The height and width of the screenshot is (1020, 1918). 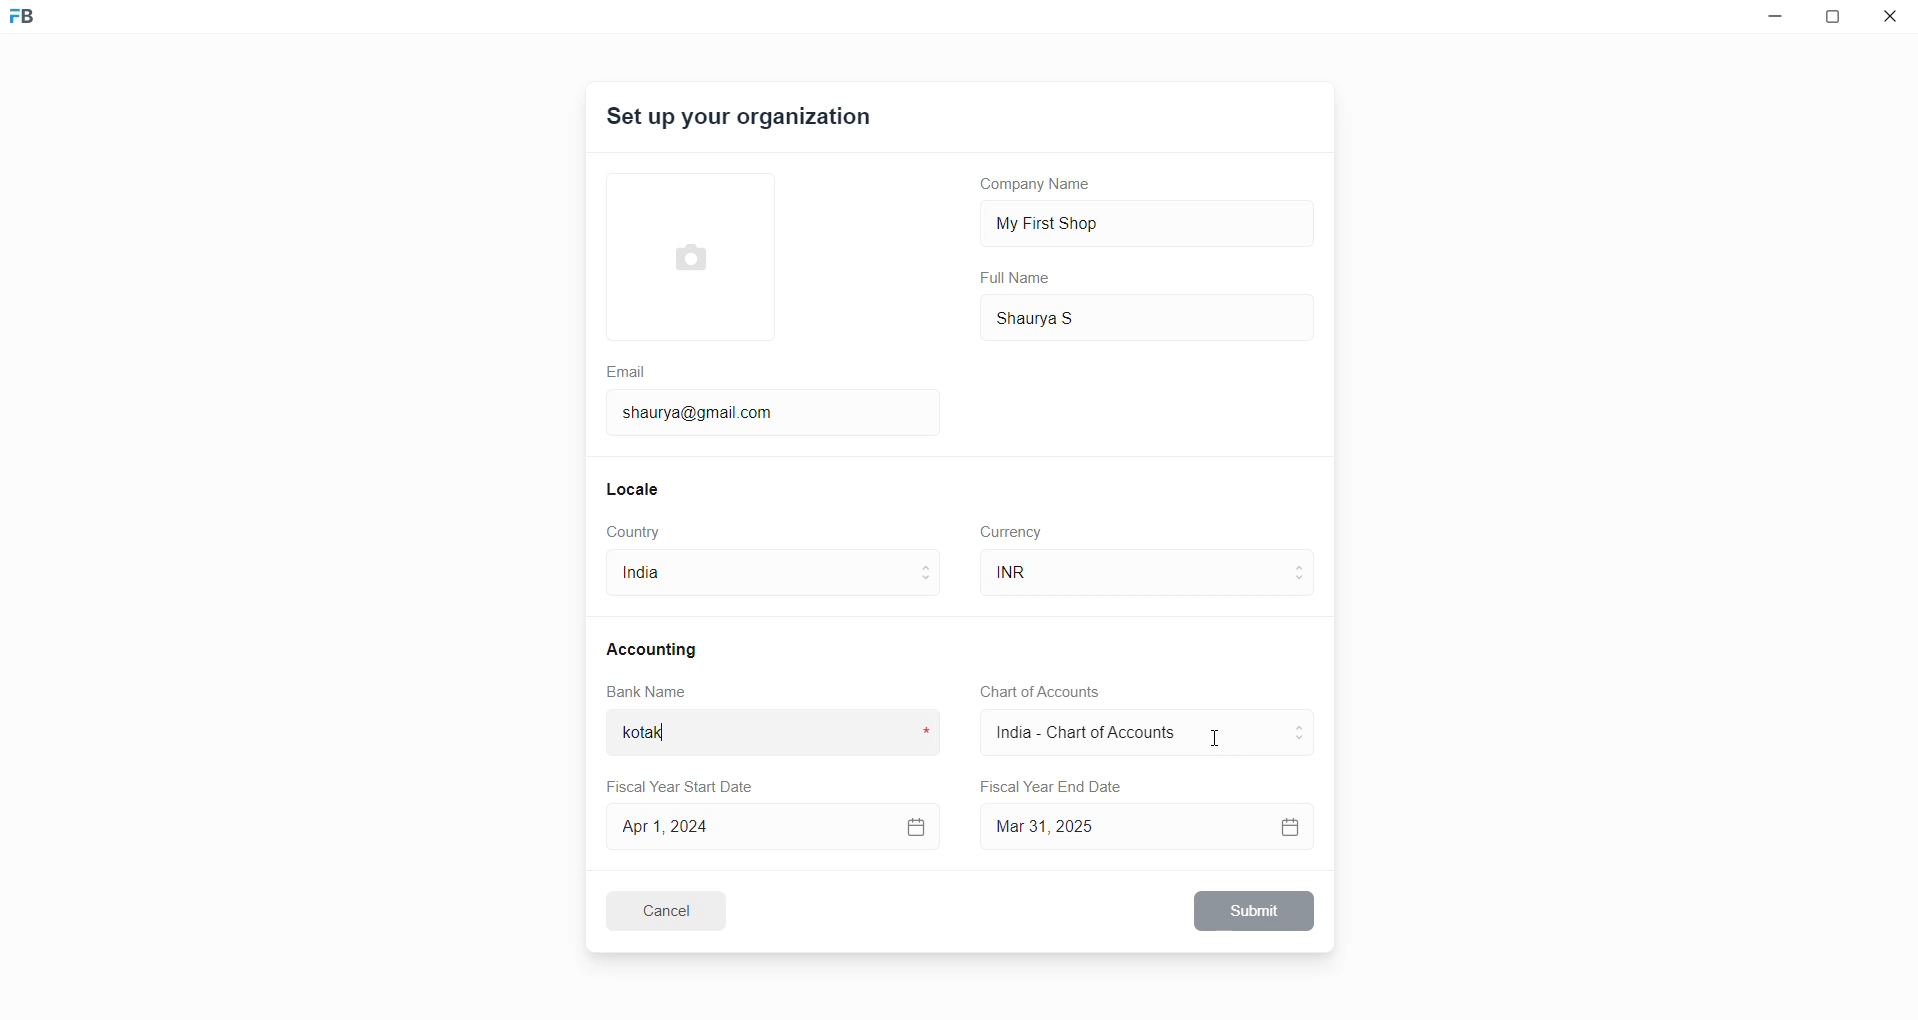 What do you see at coordinates (1301, 742) in the screenshot?
I see `move to below CoA` at bounding box center [1301, 742].